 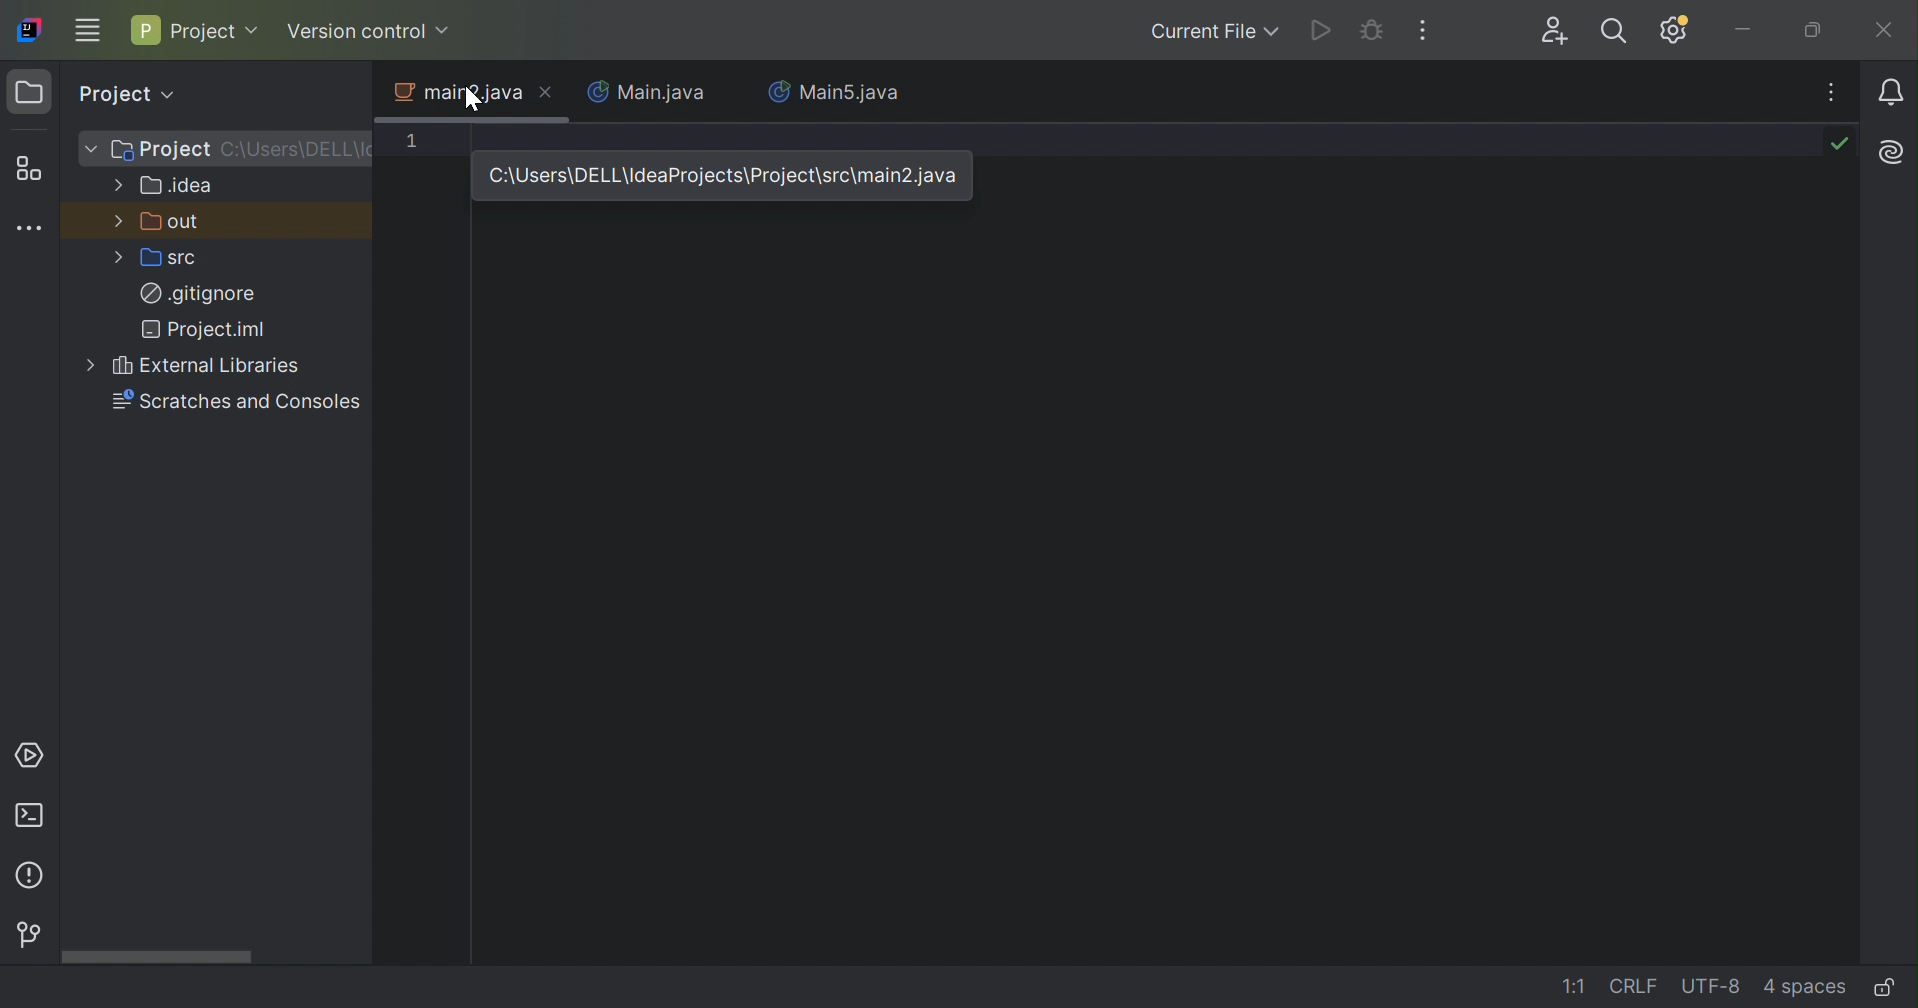 What do you see at coordinates (1575, 989) in the screenshot?
I see `1:1` at bounding box center [1575, 989].